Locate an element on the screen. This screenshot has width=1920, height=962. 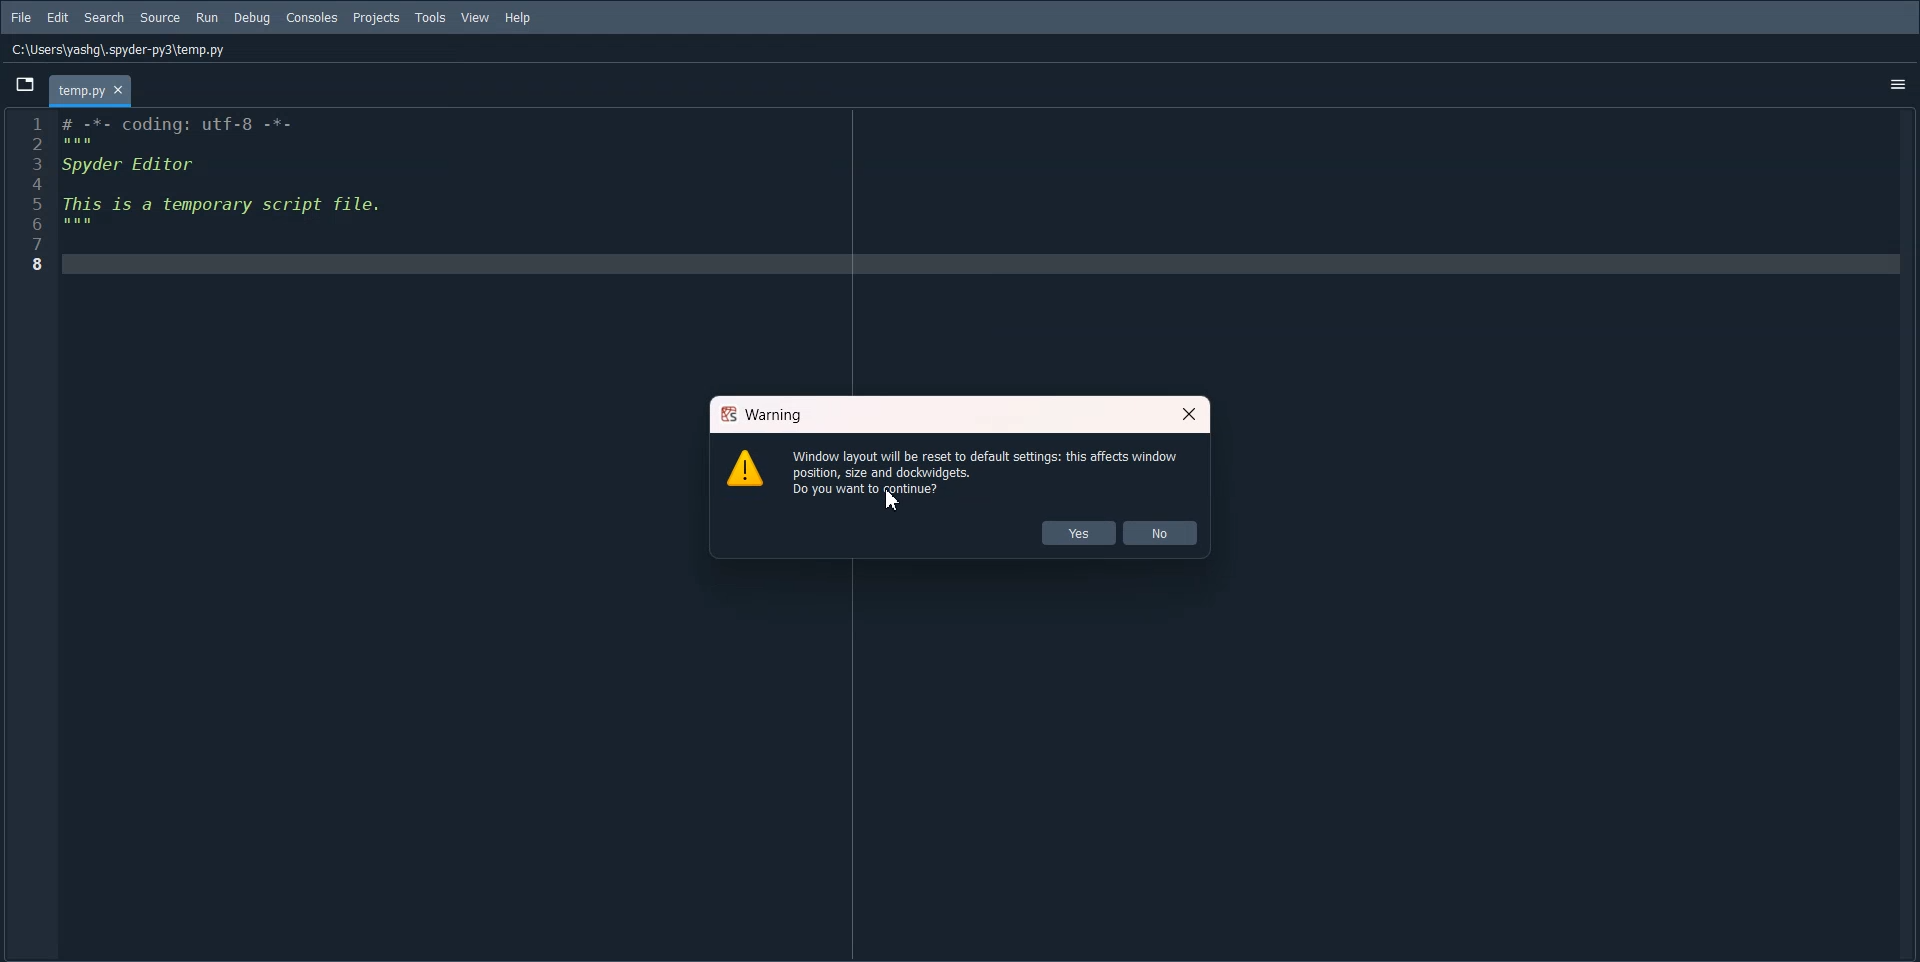
Initial code block is located at coordinates (225, 177).